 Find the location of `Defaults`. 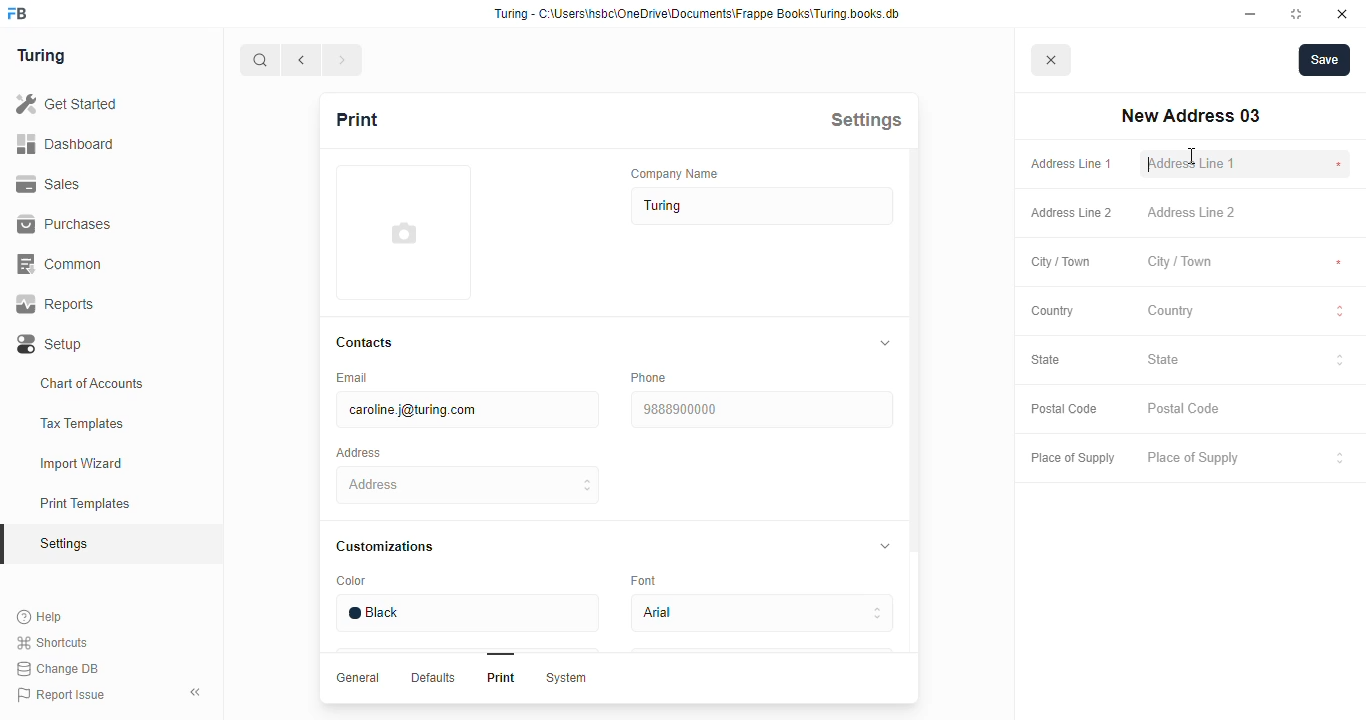

Defaults is located at coordinates (431, 677).